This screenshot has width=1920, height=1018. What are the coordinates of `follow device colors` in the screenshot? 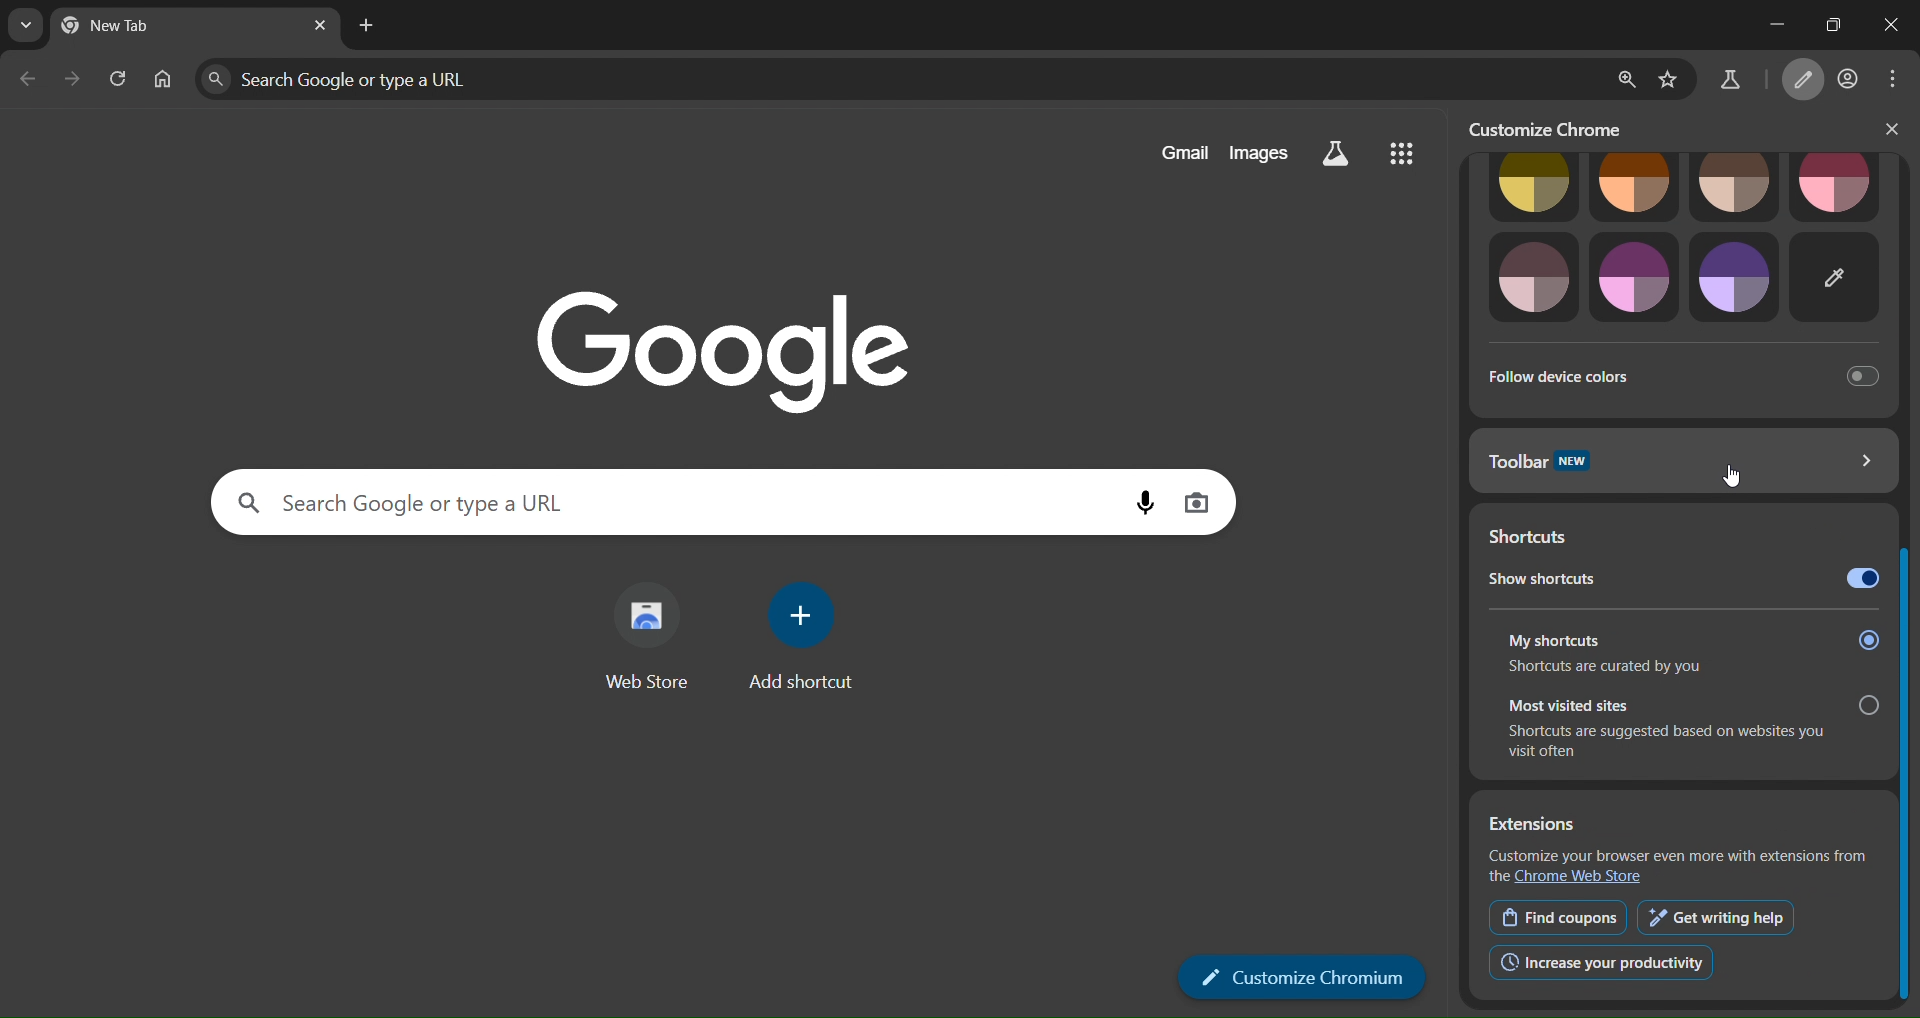 It's located at (1675, 374).